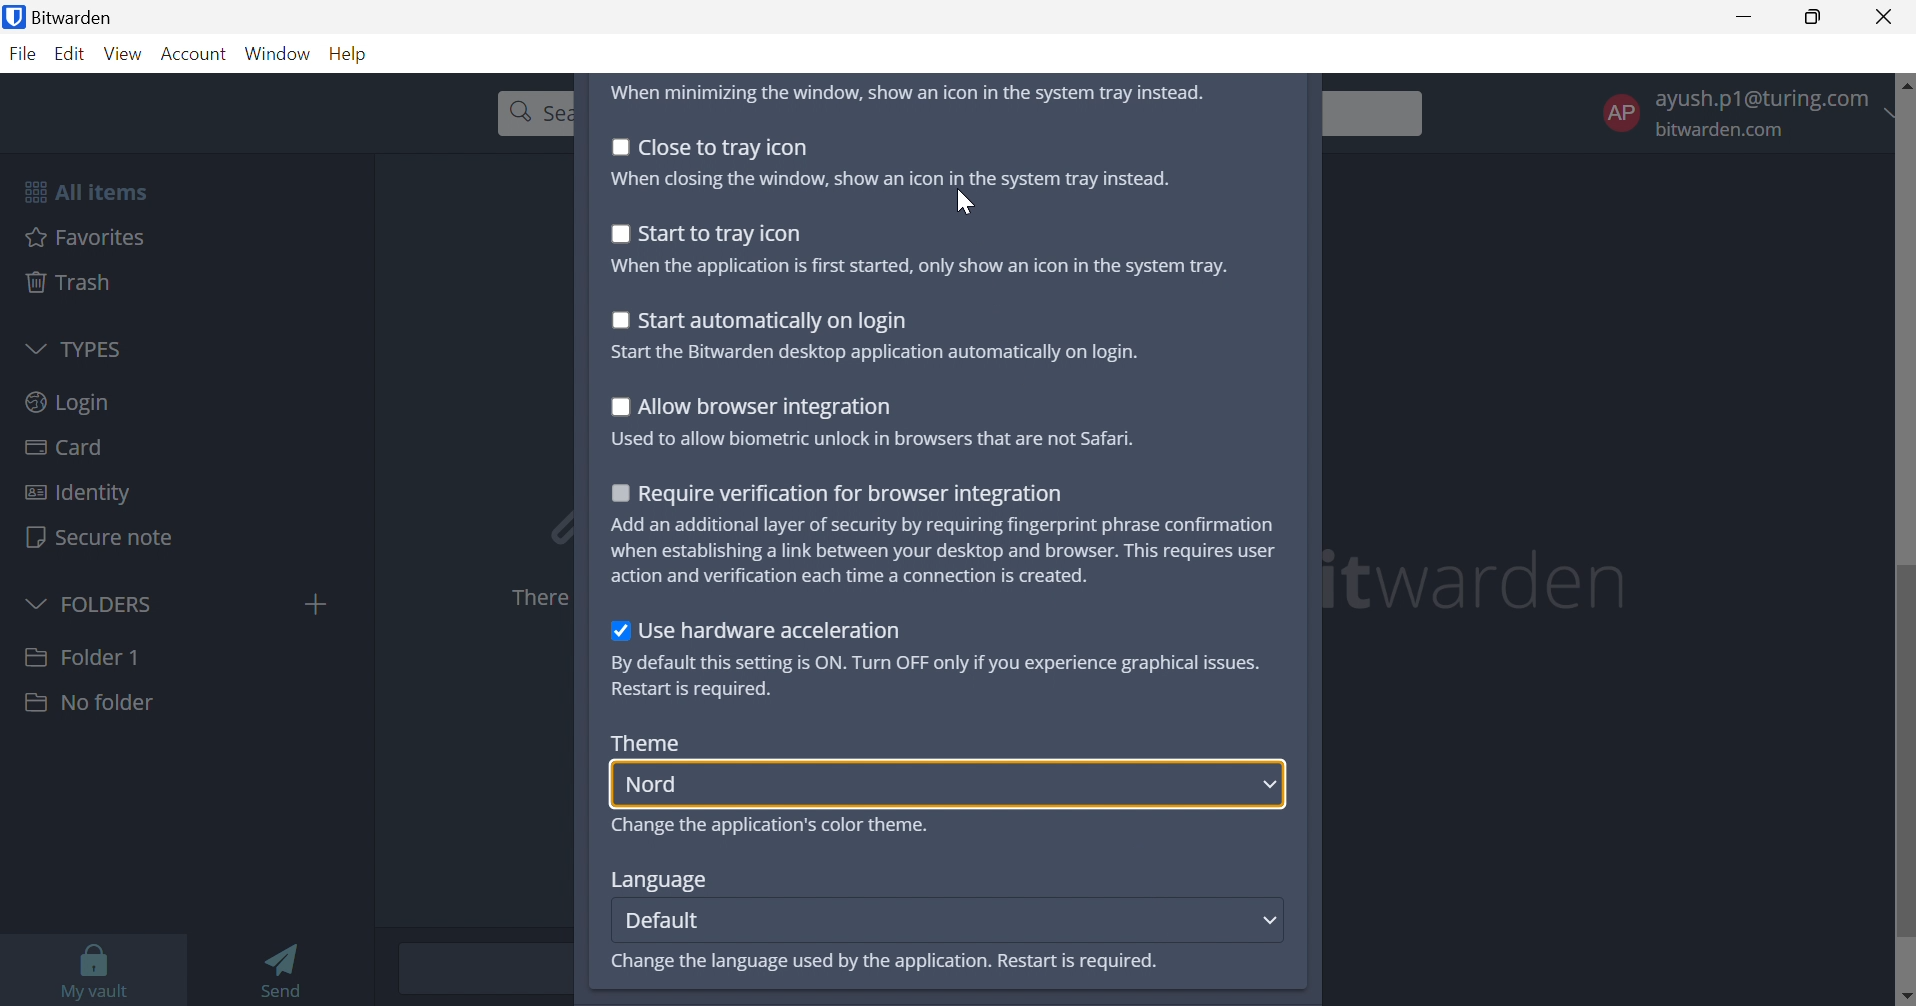  Describe the element at coordinates (945, 551) in the screenshot. I see `when establishing a link between your desktop and browser. This requires user` at that location.